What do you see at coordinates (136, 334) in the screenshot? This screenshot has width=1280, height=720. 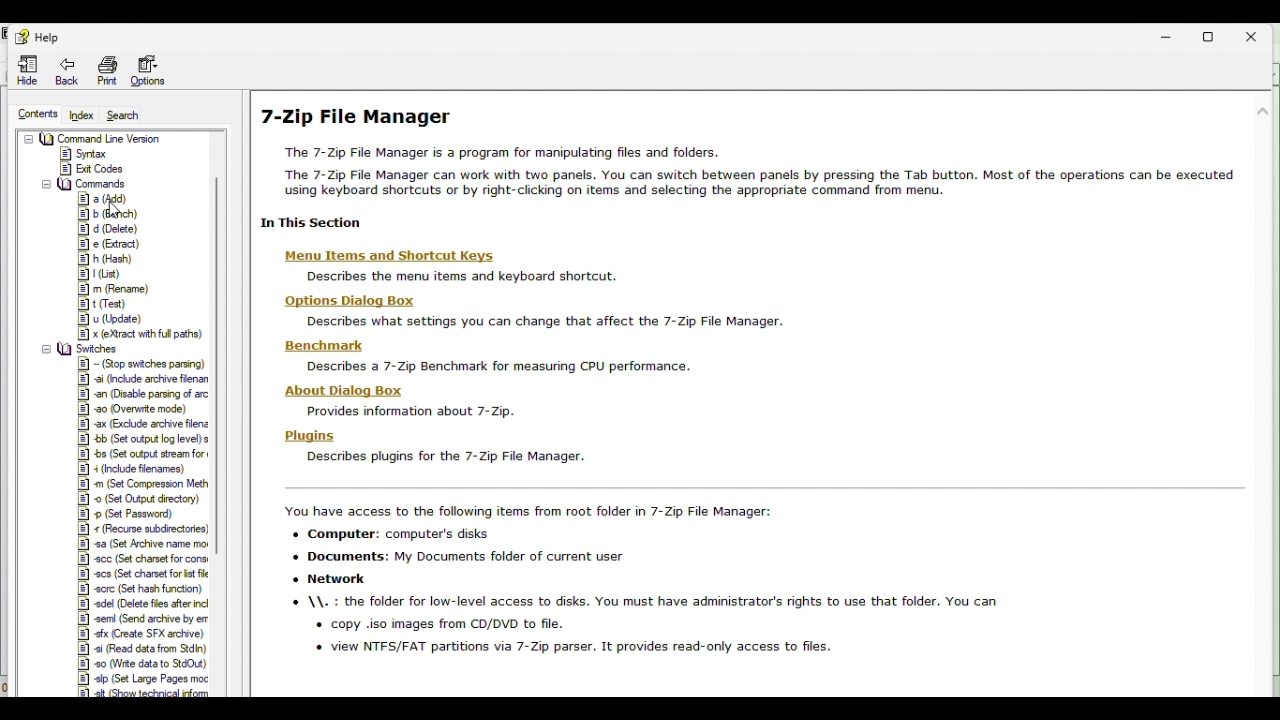 I see `x` at bounding box center [136, 334].